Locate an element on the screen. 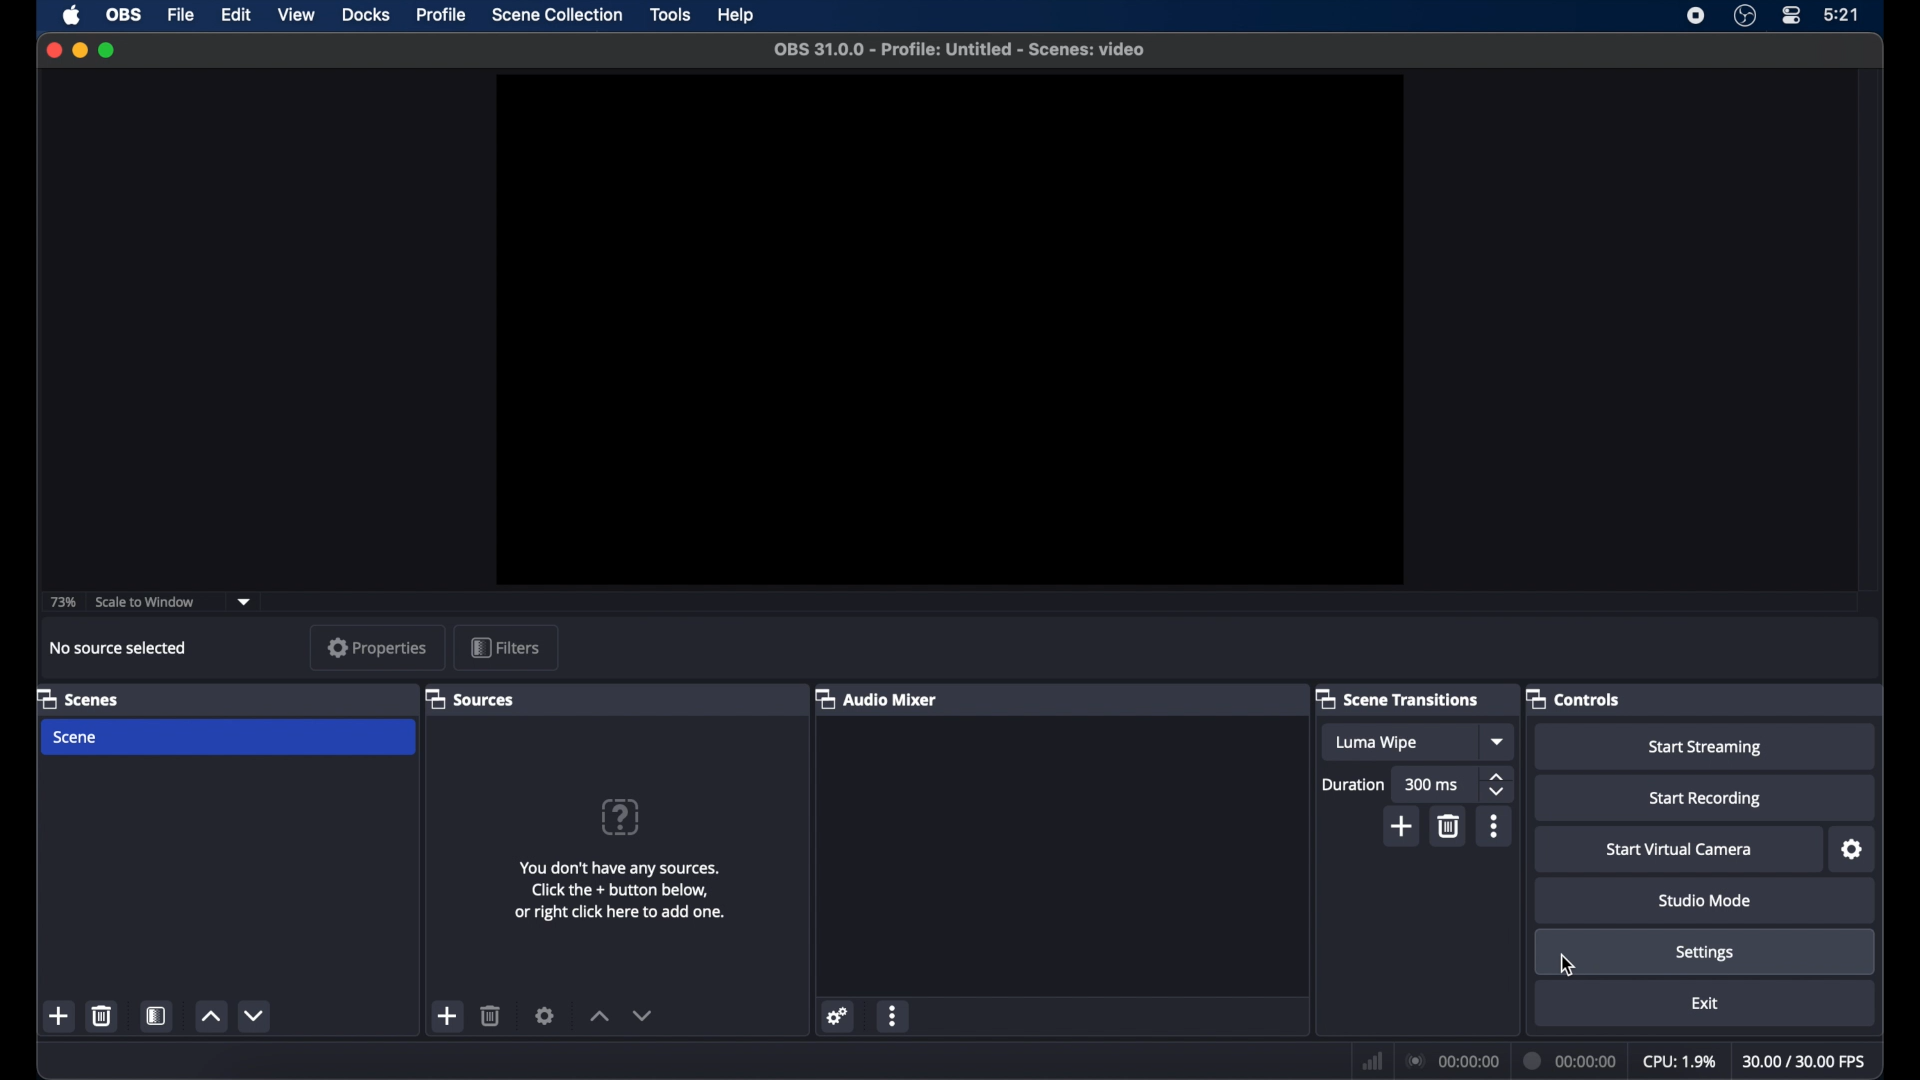 The image size is (1920, 1080). scene collection is located at coordinates (557, 16).